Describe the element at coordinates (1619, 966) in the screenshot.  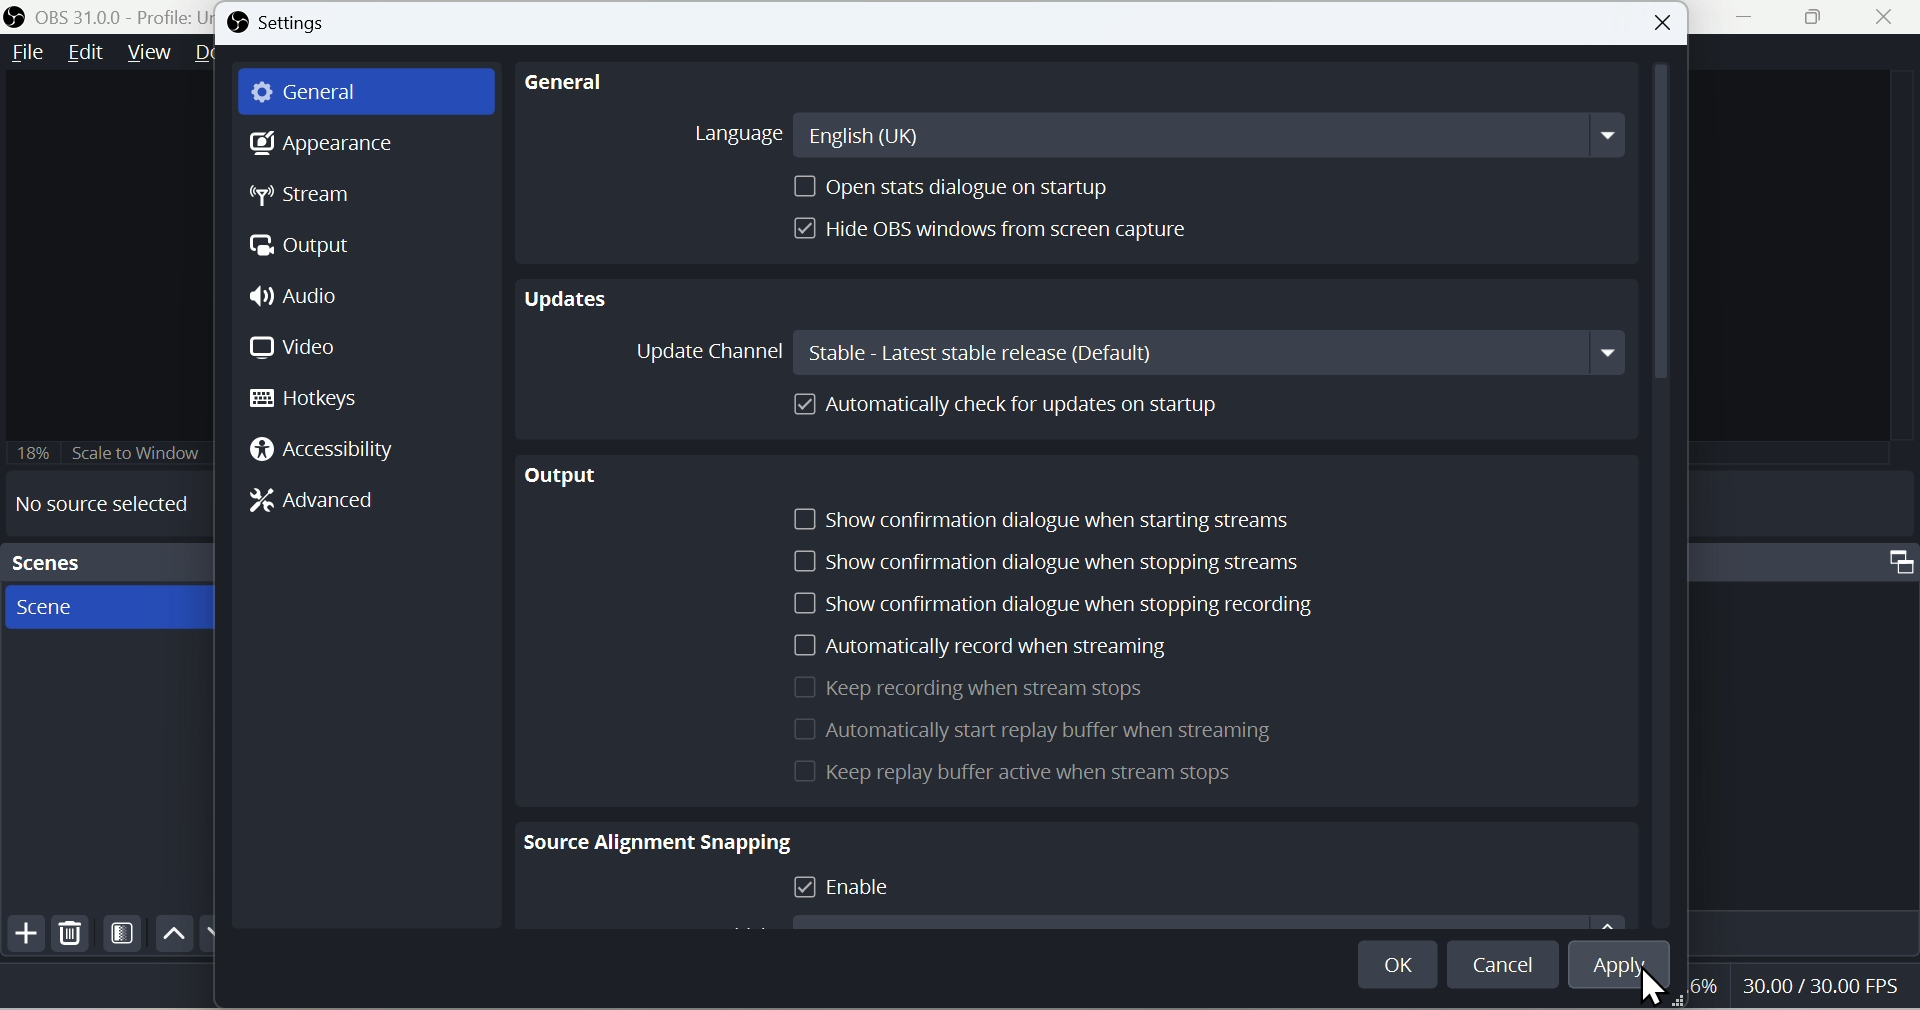
I see `Apply` at that location.